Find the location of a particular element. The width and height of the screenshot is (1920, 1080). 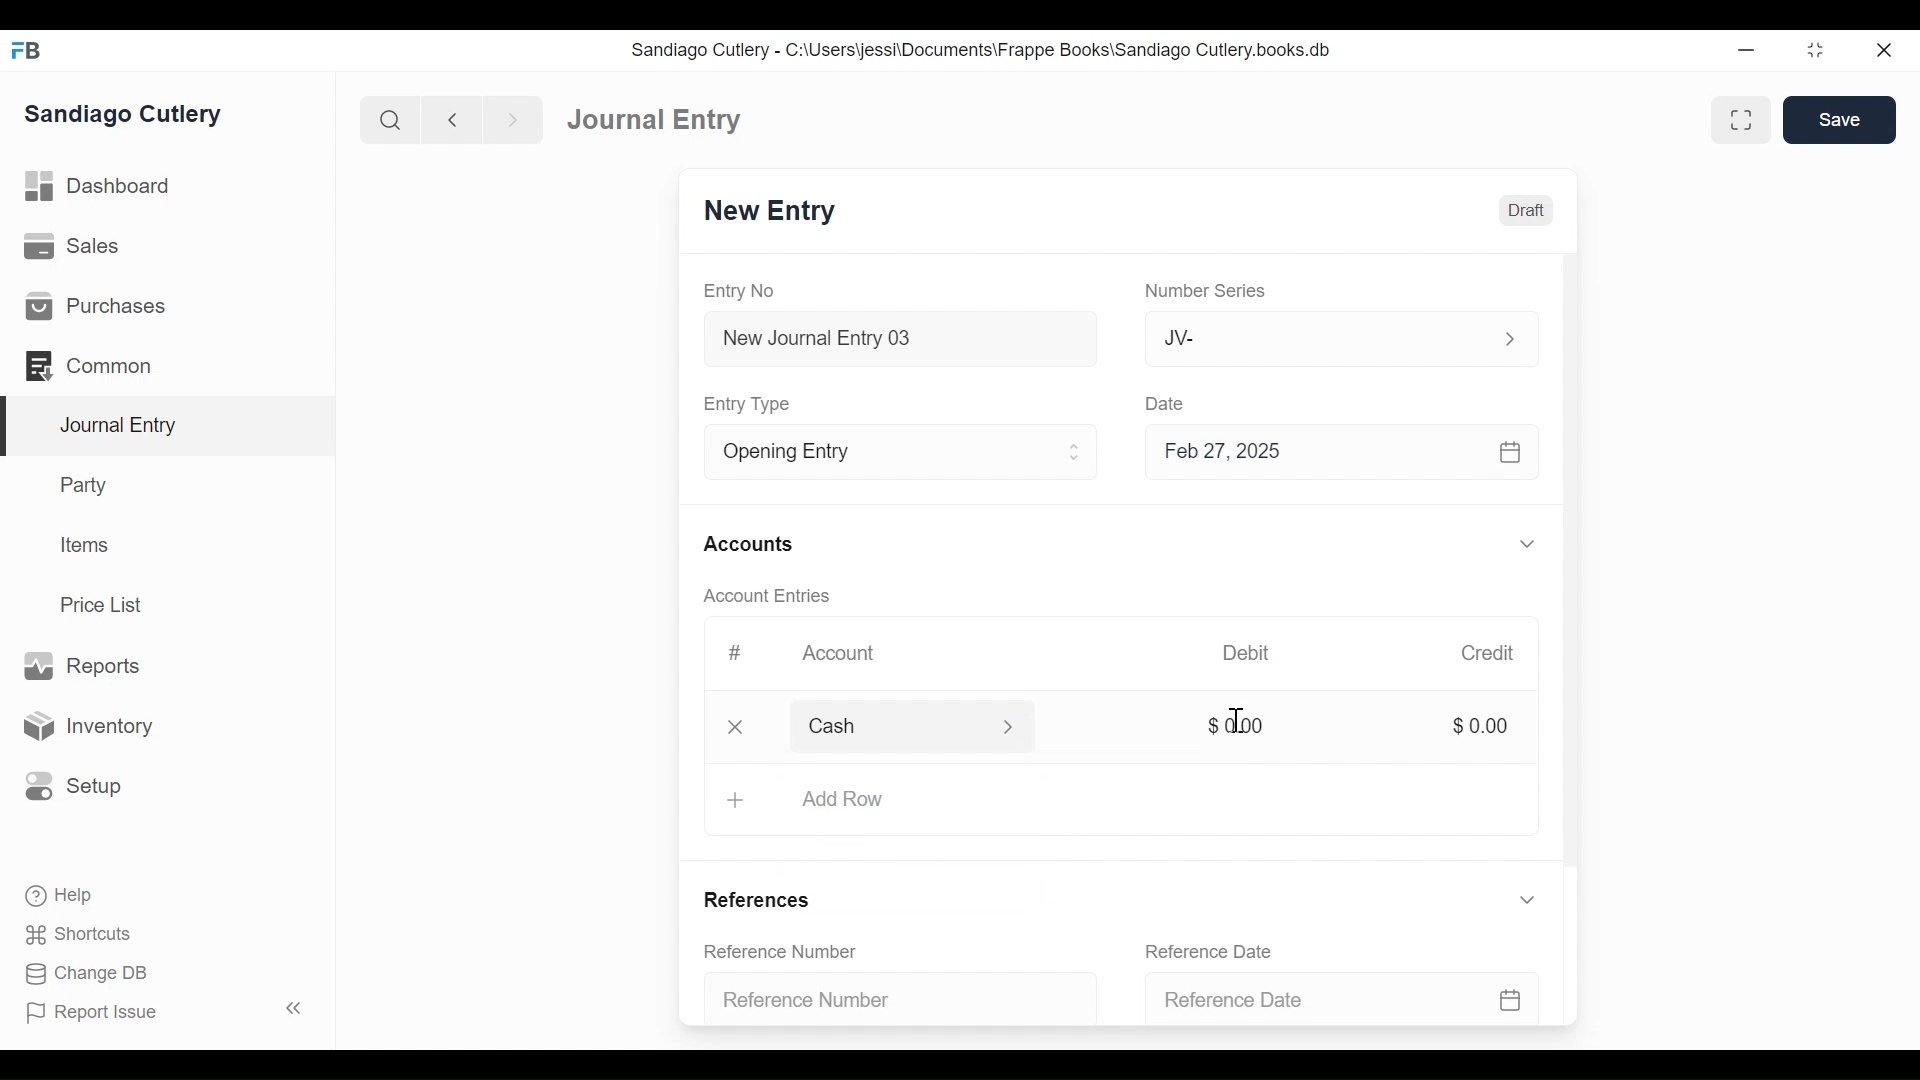

Sales is located at coordinates (72, 245).